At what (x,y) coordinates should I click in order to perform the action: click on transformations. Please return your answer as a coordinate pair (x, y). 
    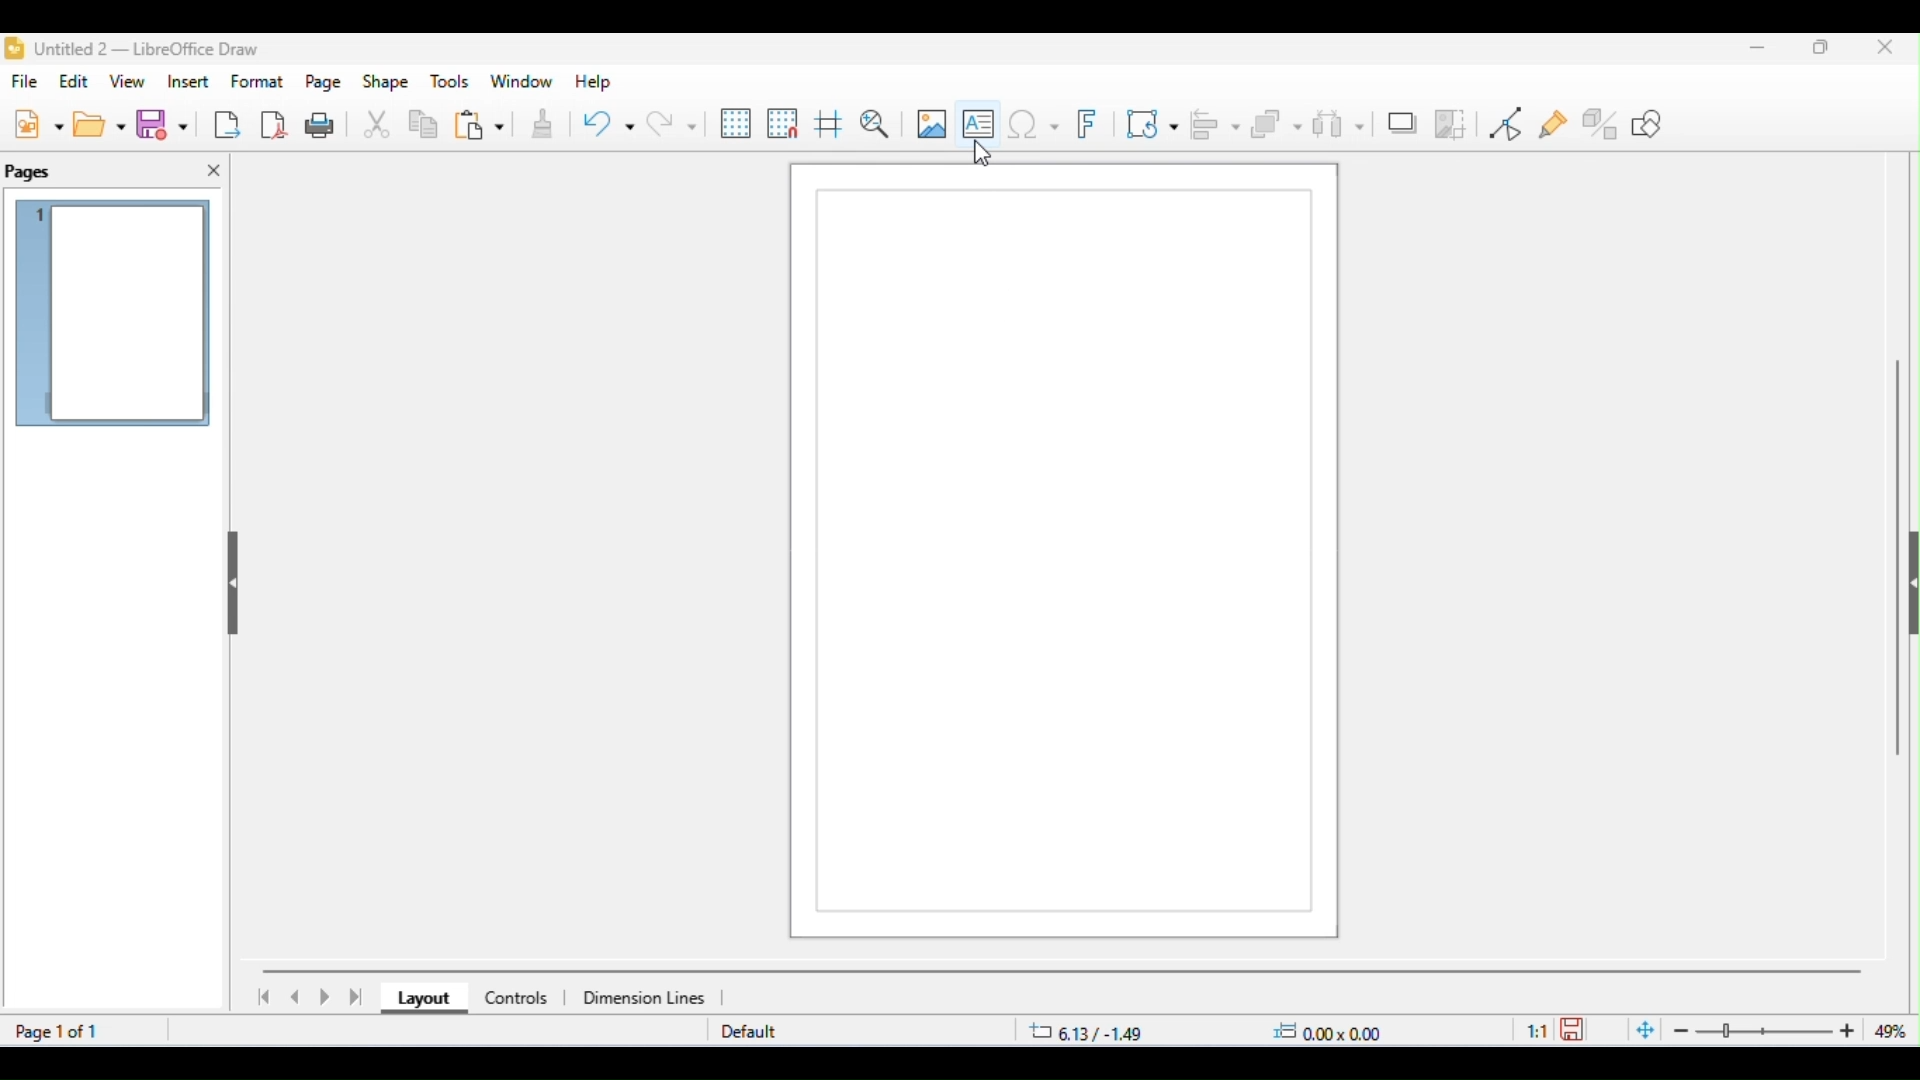
    Looking at the image, I should click on (1153, 123).